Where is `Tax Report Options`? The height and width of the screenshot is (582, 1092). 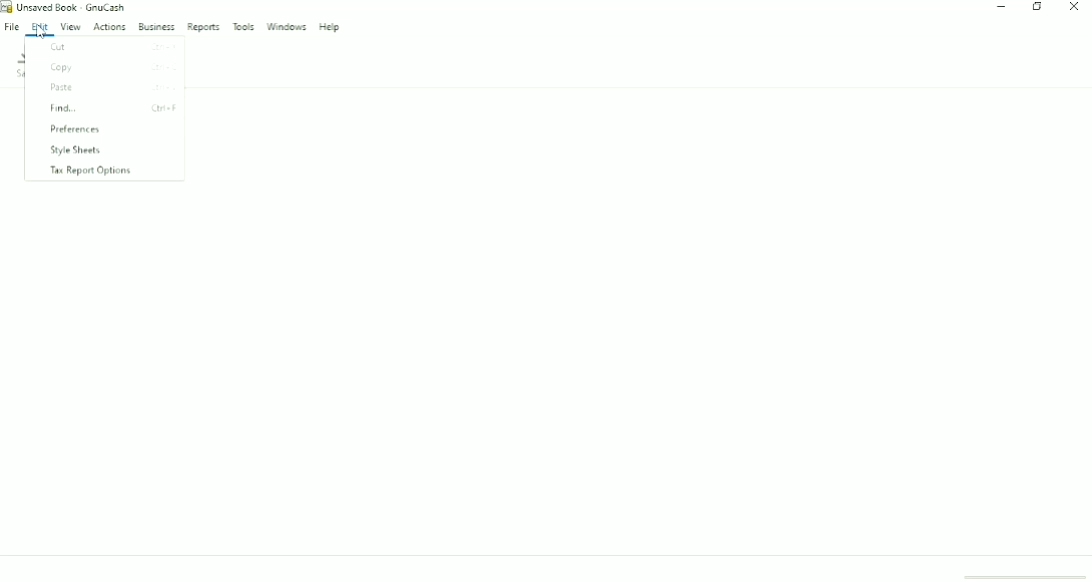
Tax Report Options is located at coordinates (91, 171).